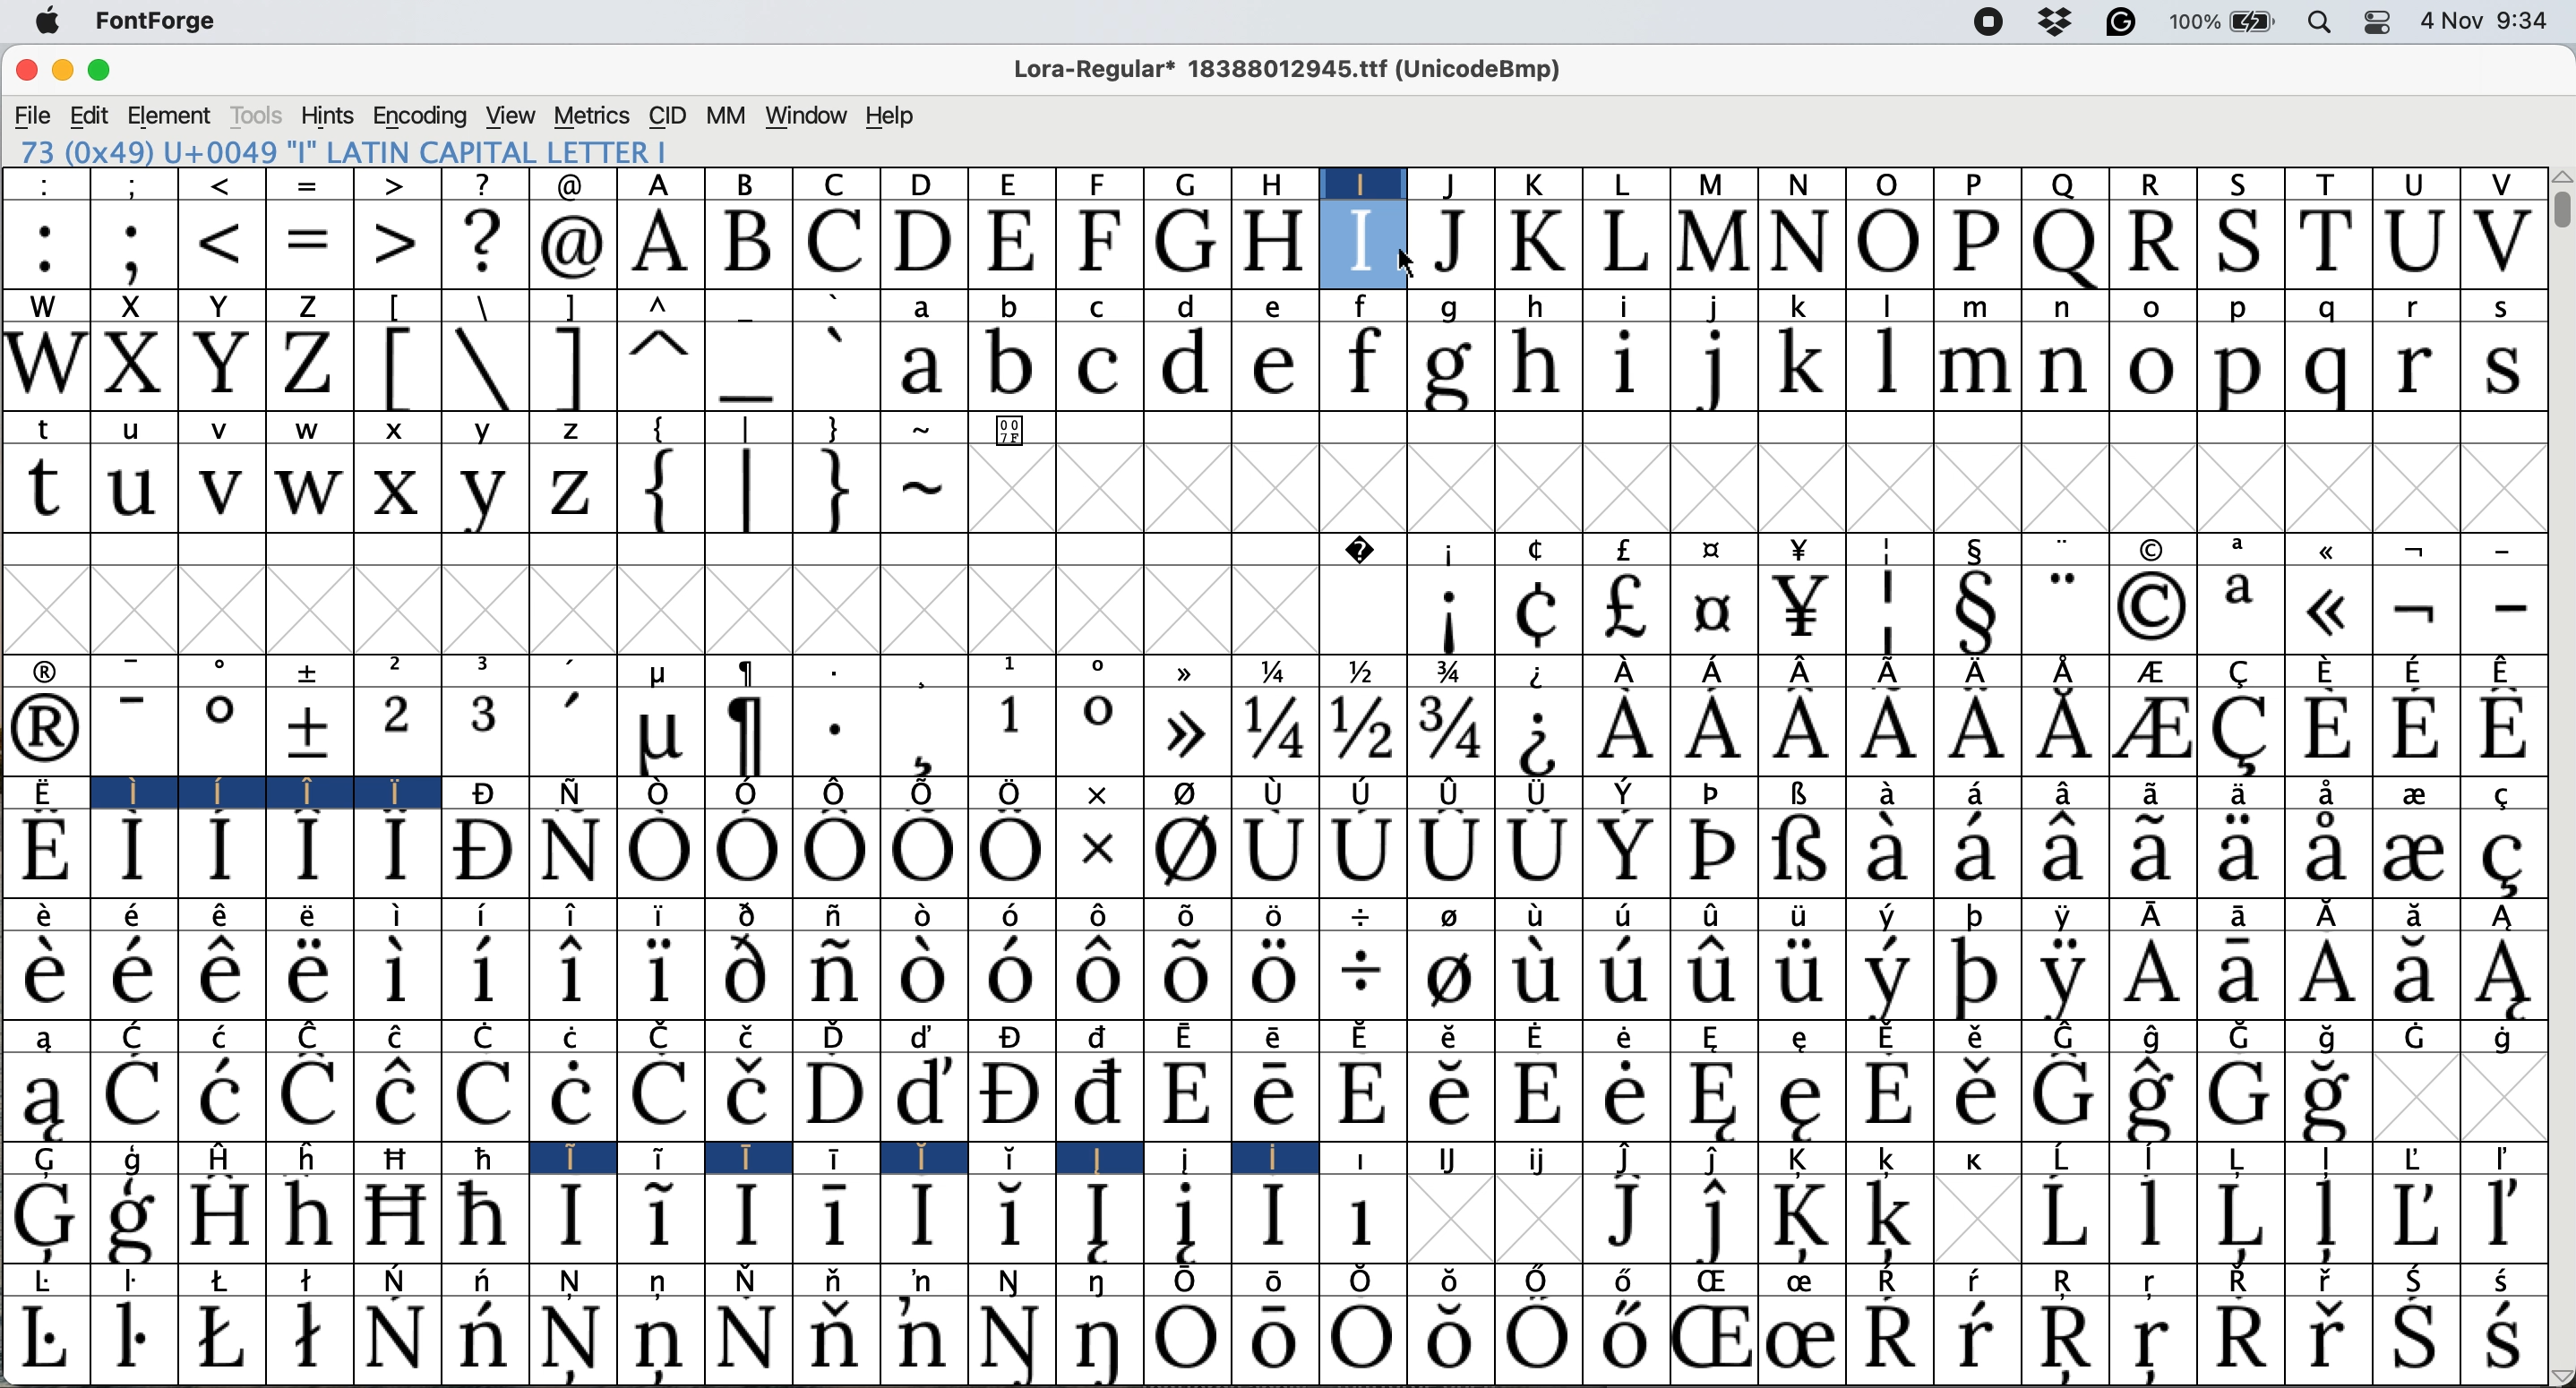 The image size is (2576, 1388). What do you see at coordinates (1802, 244) in the screenshot?
I see `N` at bounding box center [1802, 244].